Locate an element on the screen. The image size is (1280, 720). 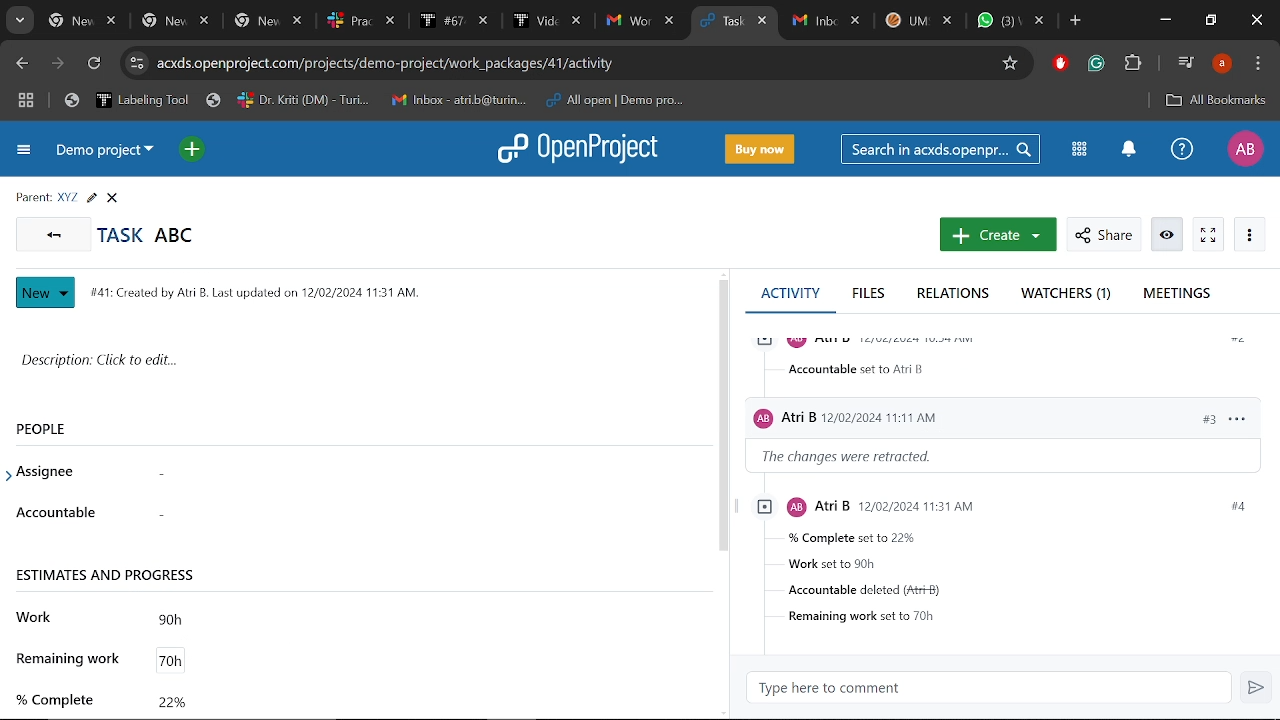
Users is located at coordinates (942, 414).